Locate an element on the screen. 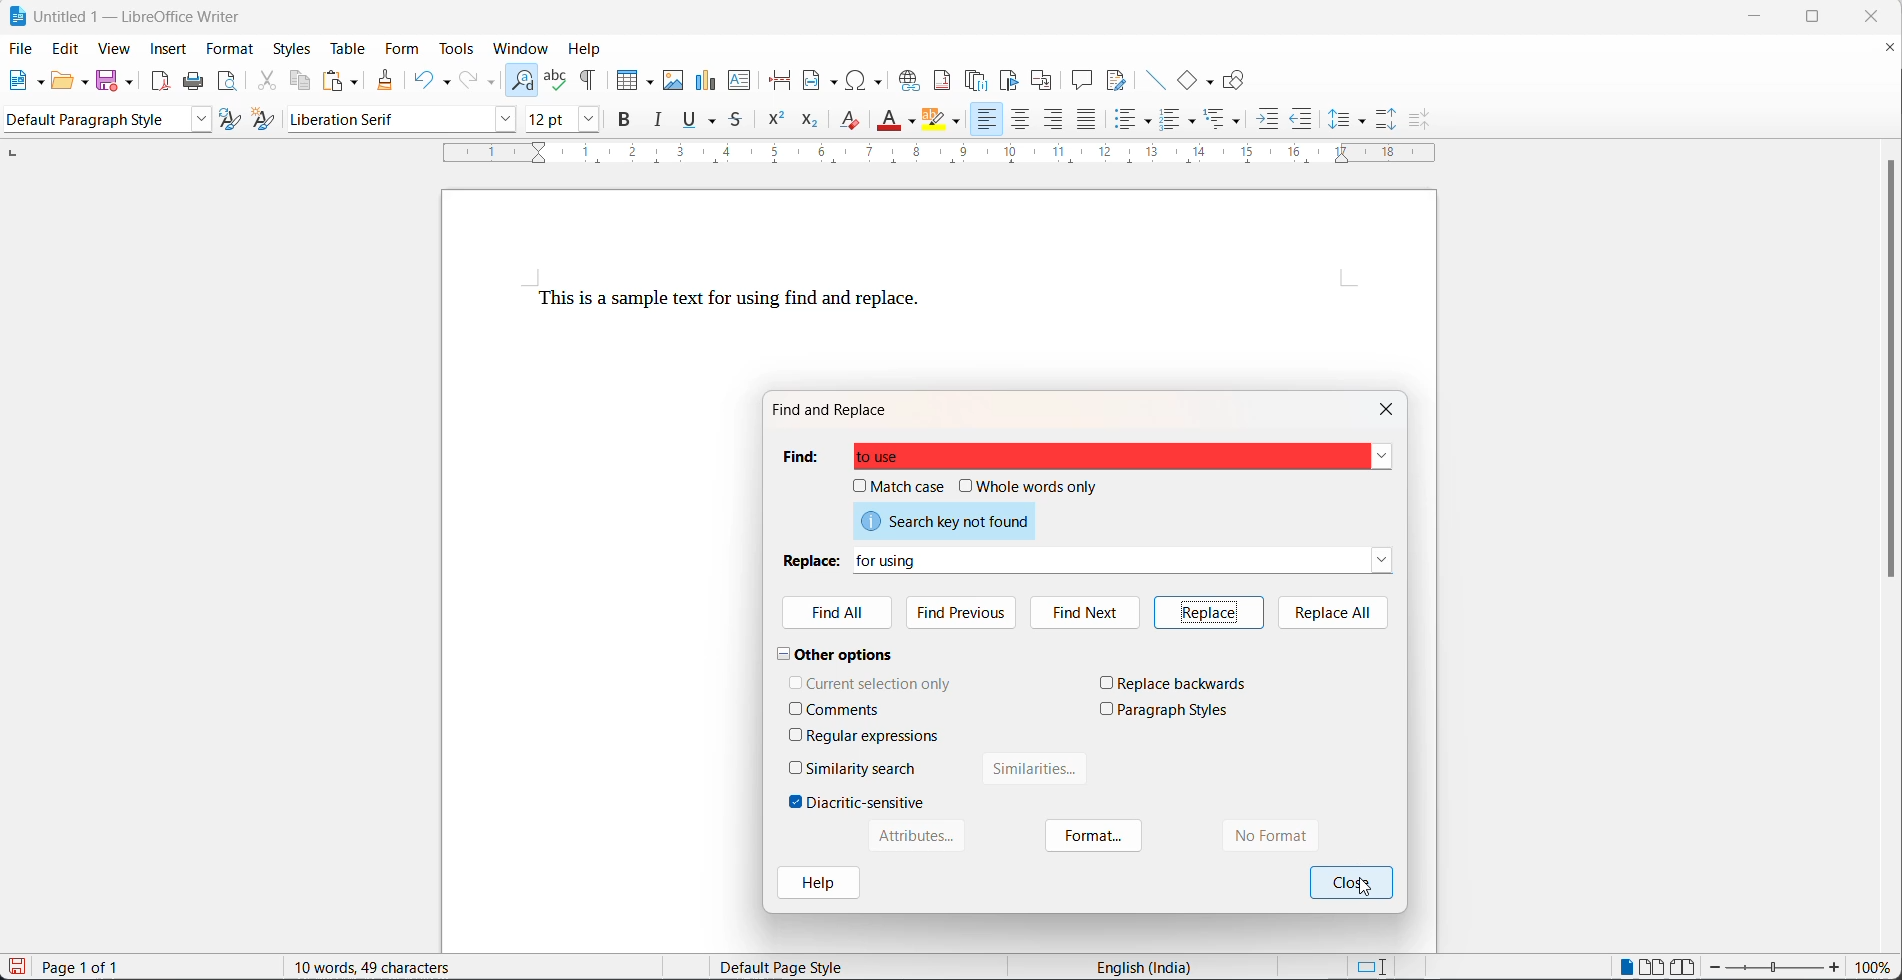 This screenshot has width=1902, height=980. file is located at coordinates (22, 47).